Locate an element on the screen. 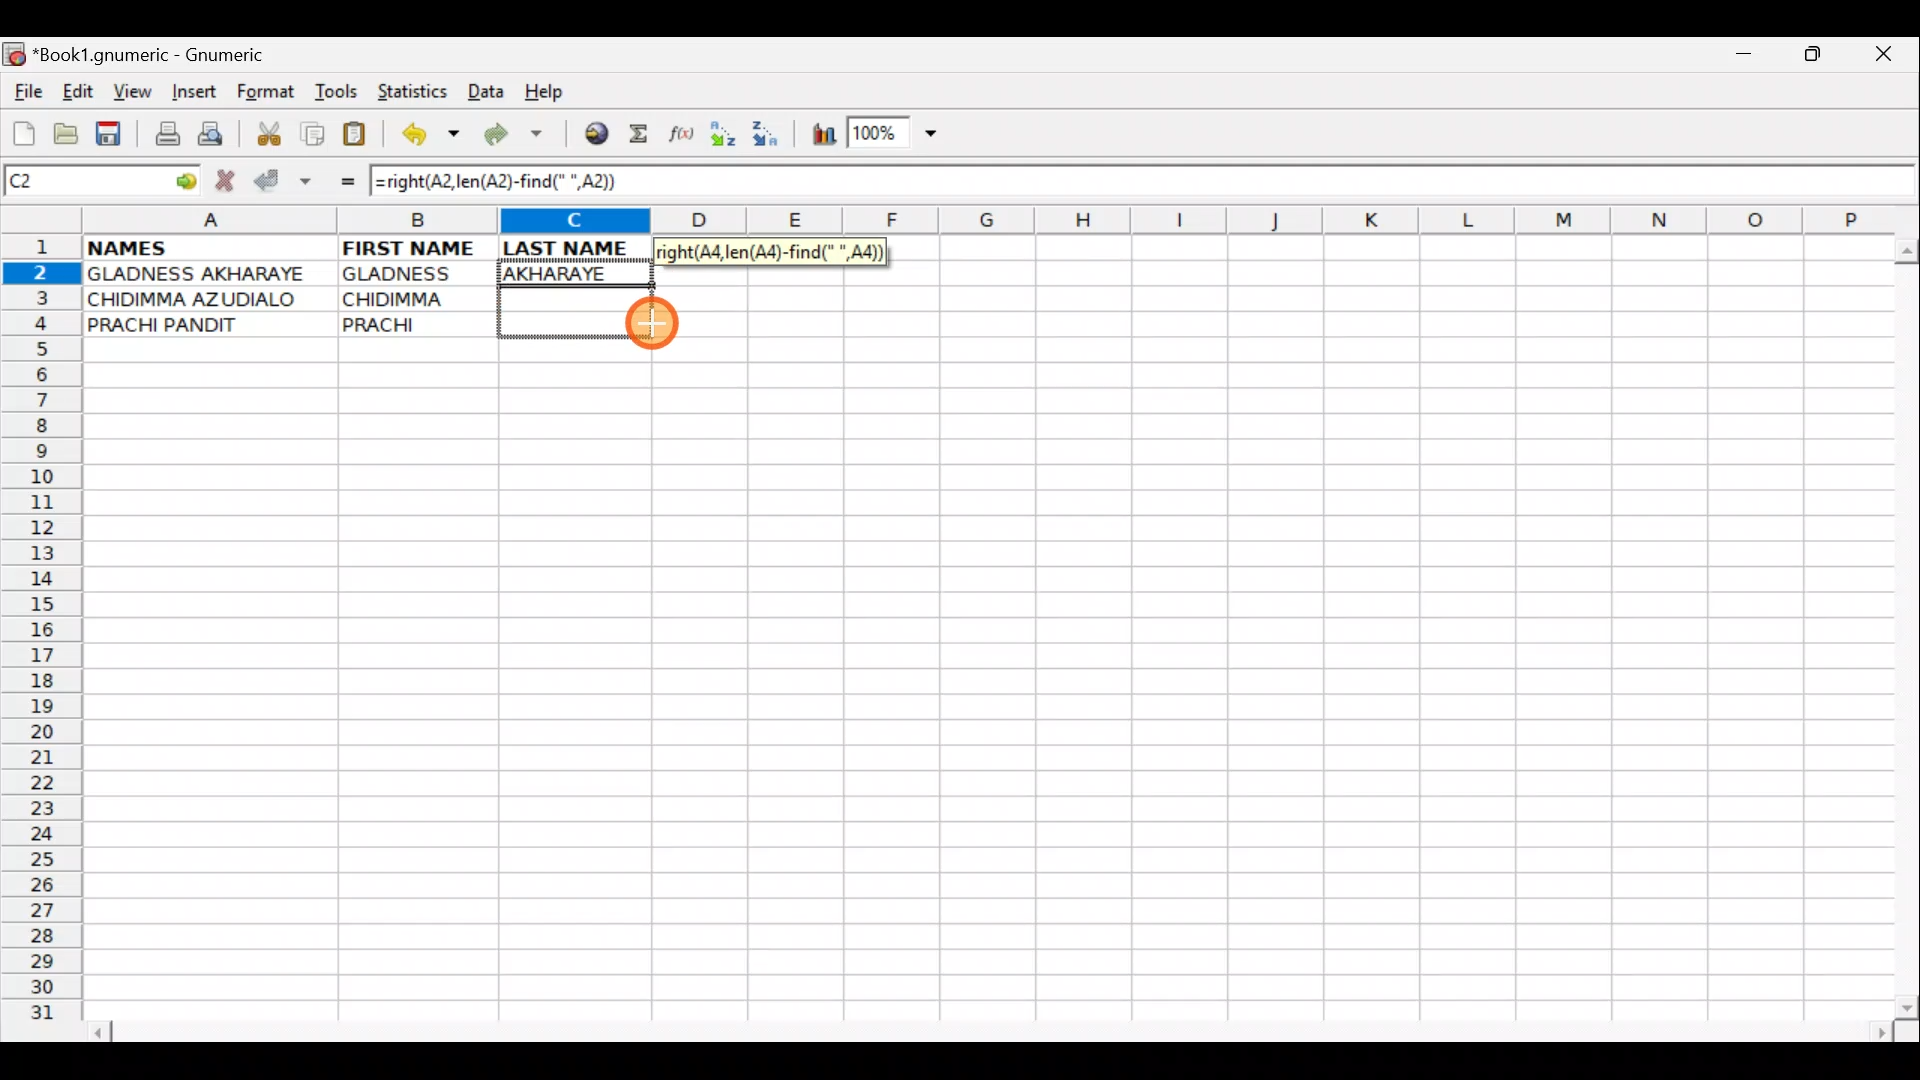 The height and width of the screenshot is (1080, 1920). Cancel change is located at coordinates (230, 177).